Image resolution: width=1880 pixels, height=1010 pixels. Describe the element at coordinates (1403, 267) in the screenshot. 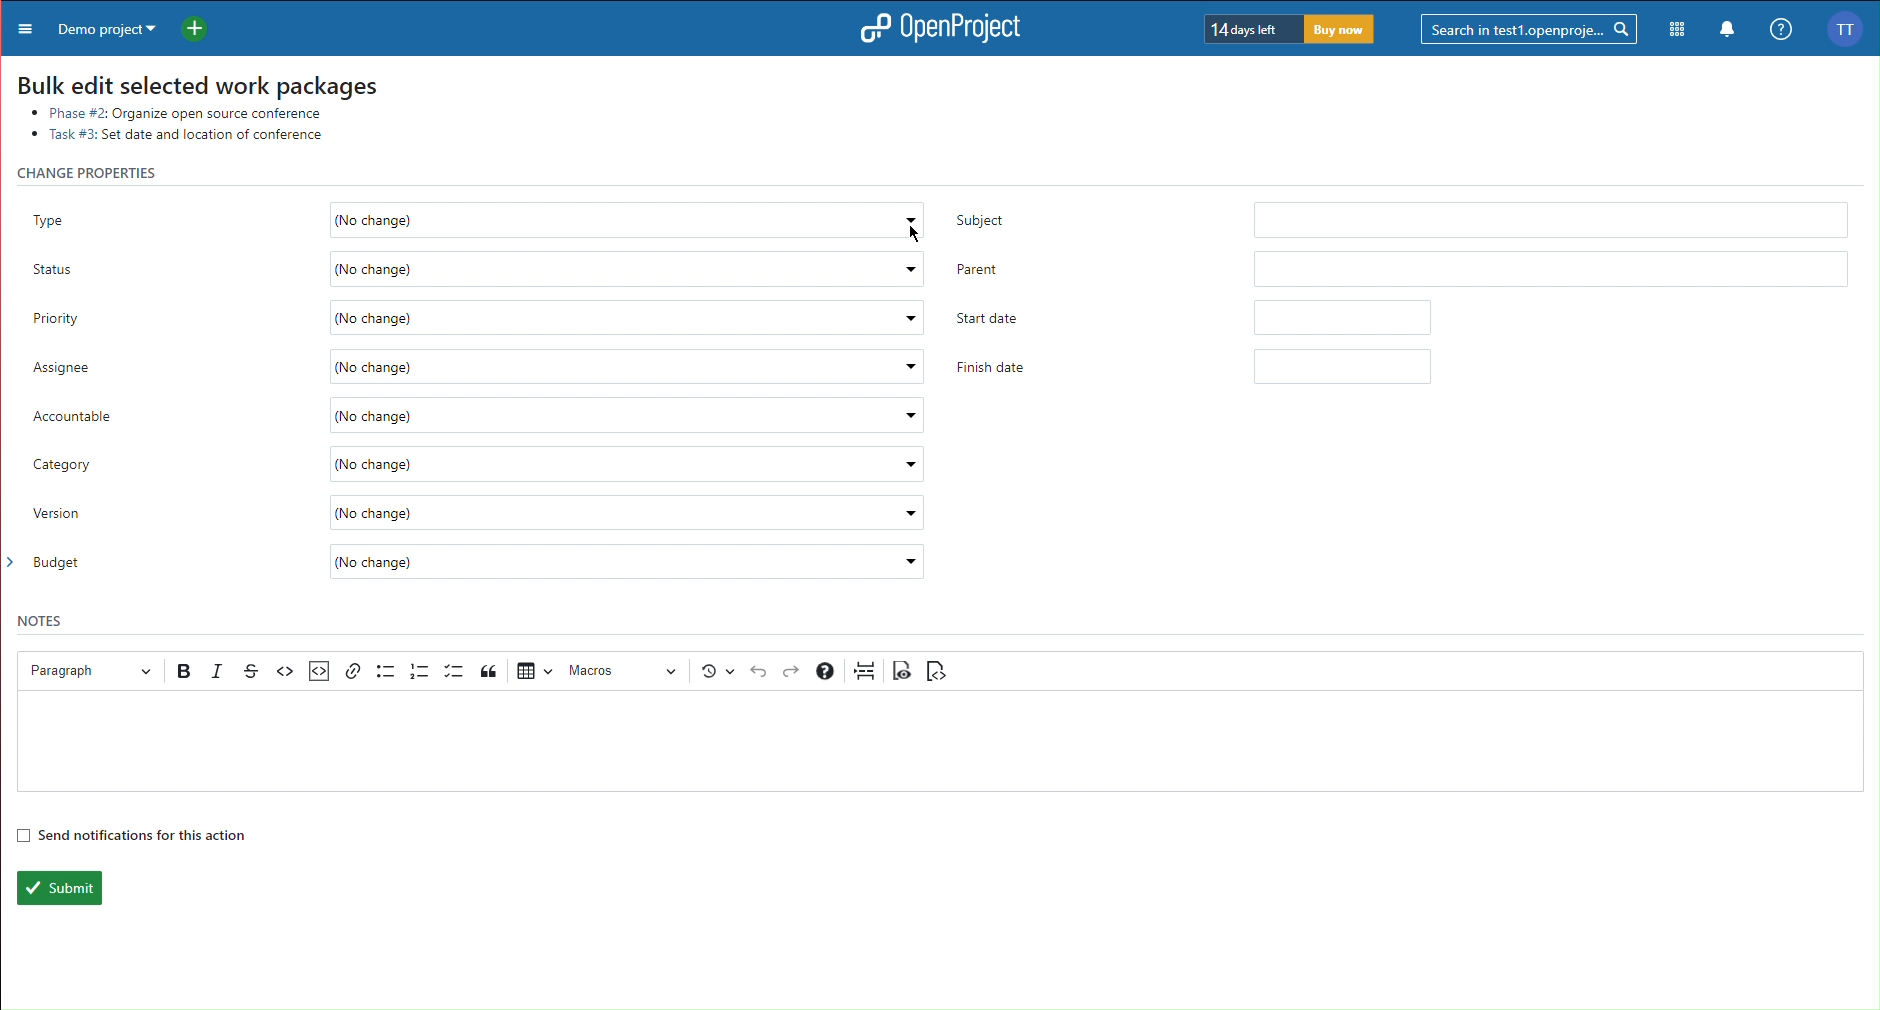

I see `Parent` at that location.